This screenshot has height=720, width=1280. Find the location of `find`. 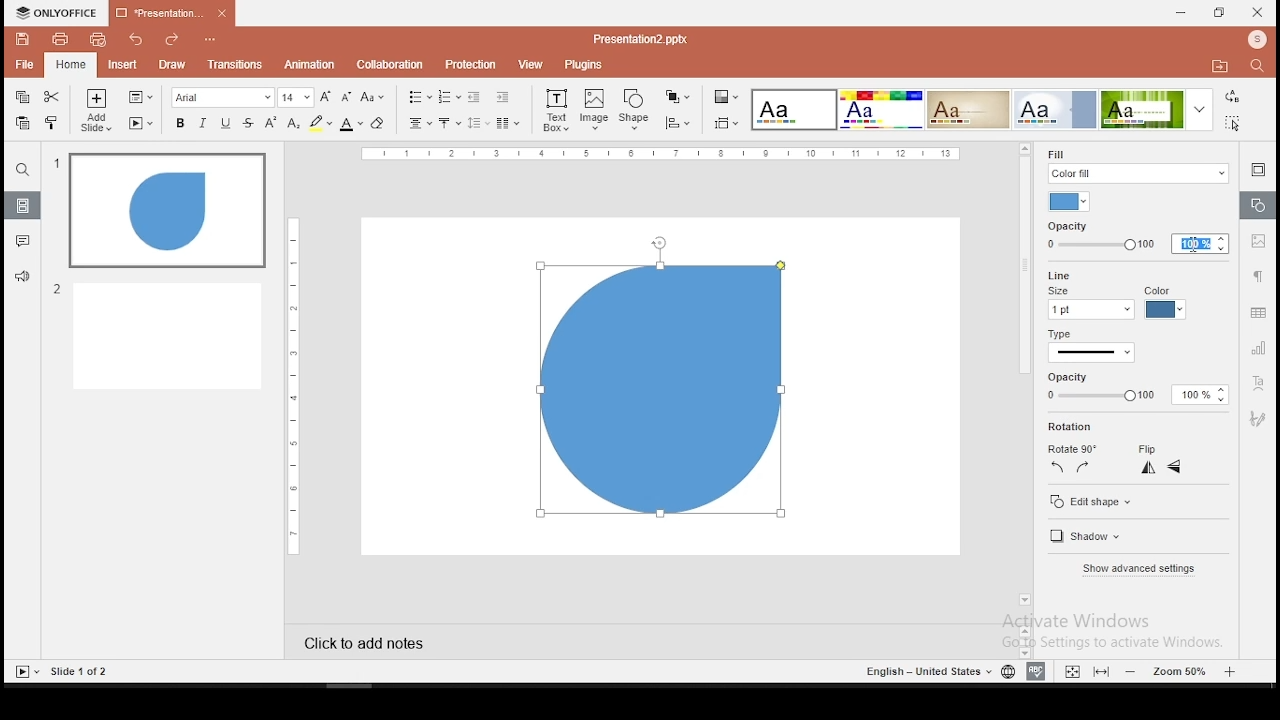

find is located at coordinates (1257, 65).